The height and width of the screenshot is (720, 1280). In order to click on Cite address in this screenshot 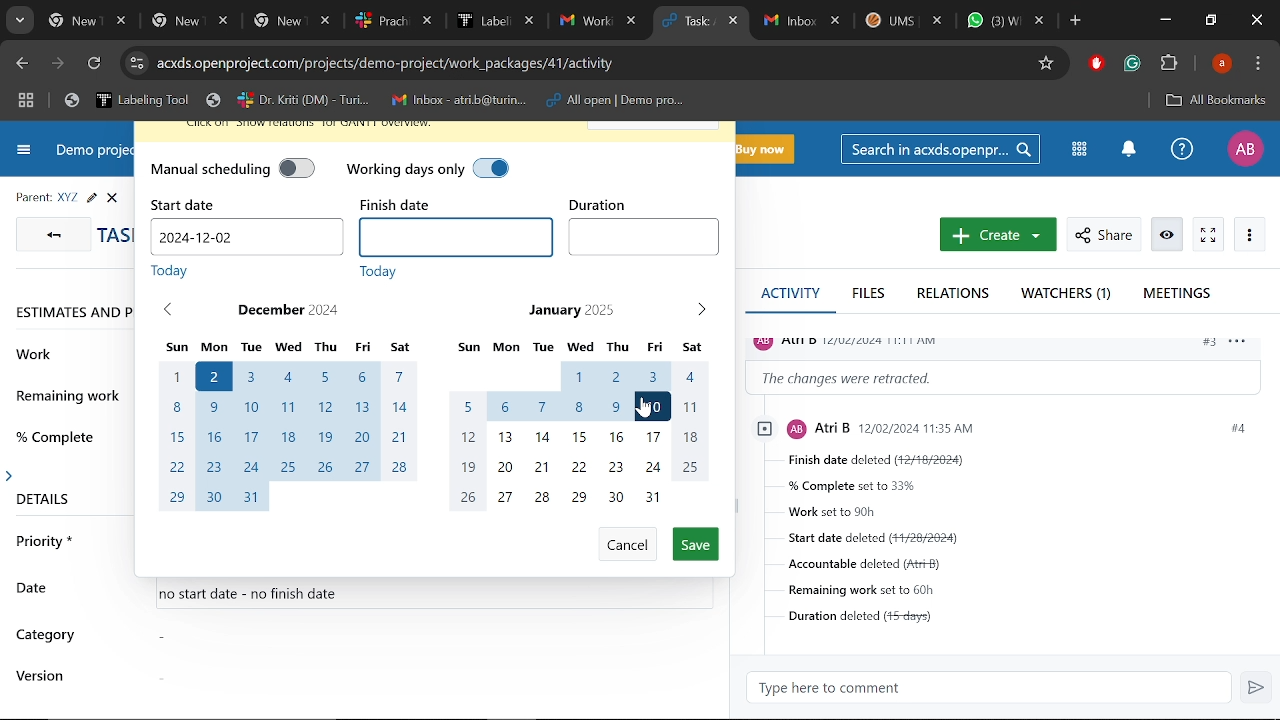, I will do `click(398, 64)`.